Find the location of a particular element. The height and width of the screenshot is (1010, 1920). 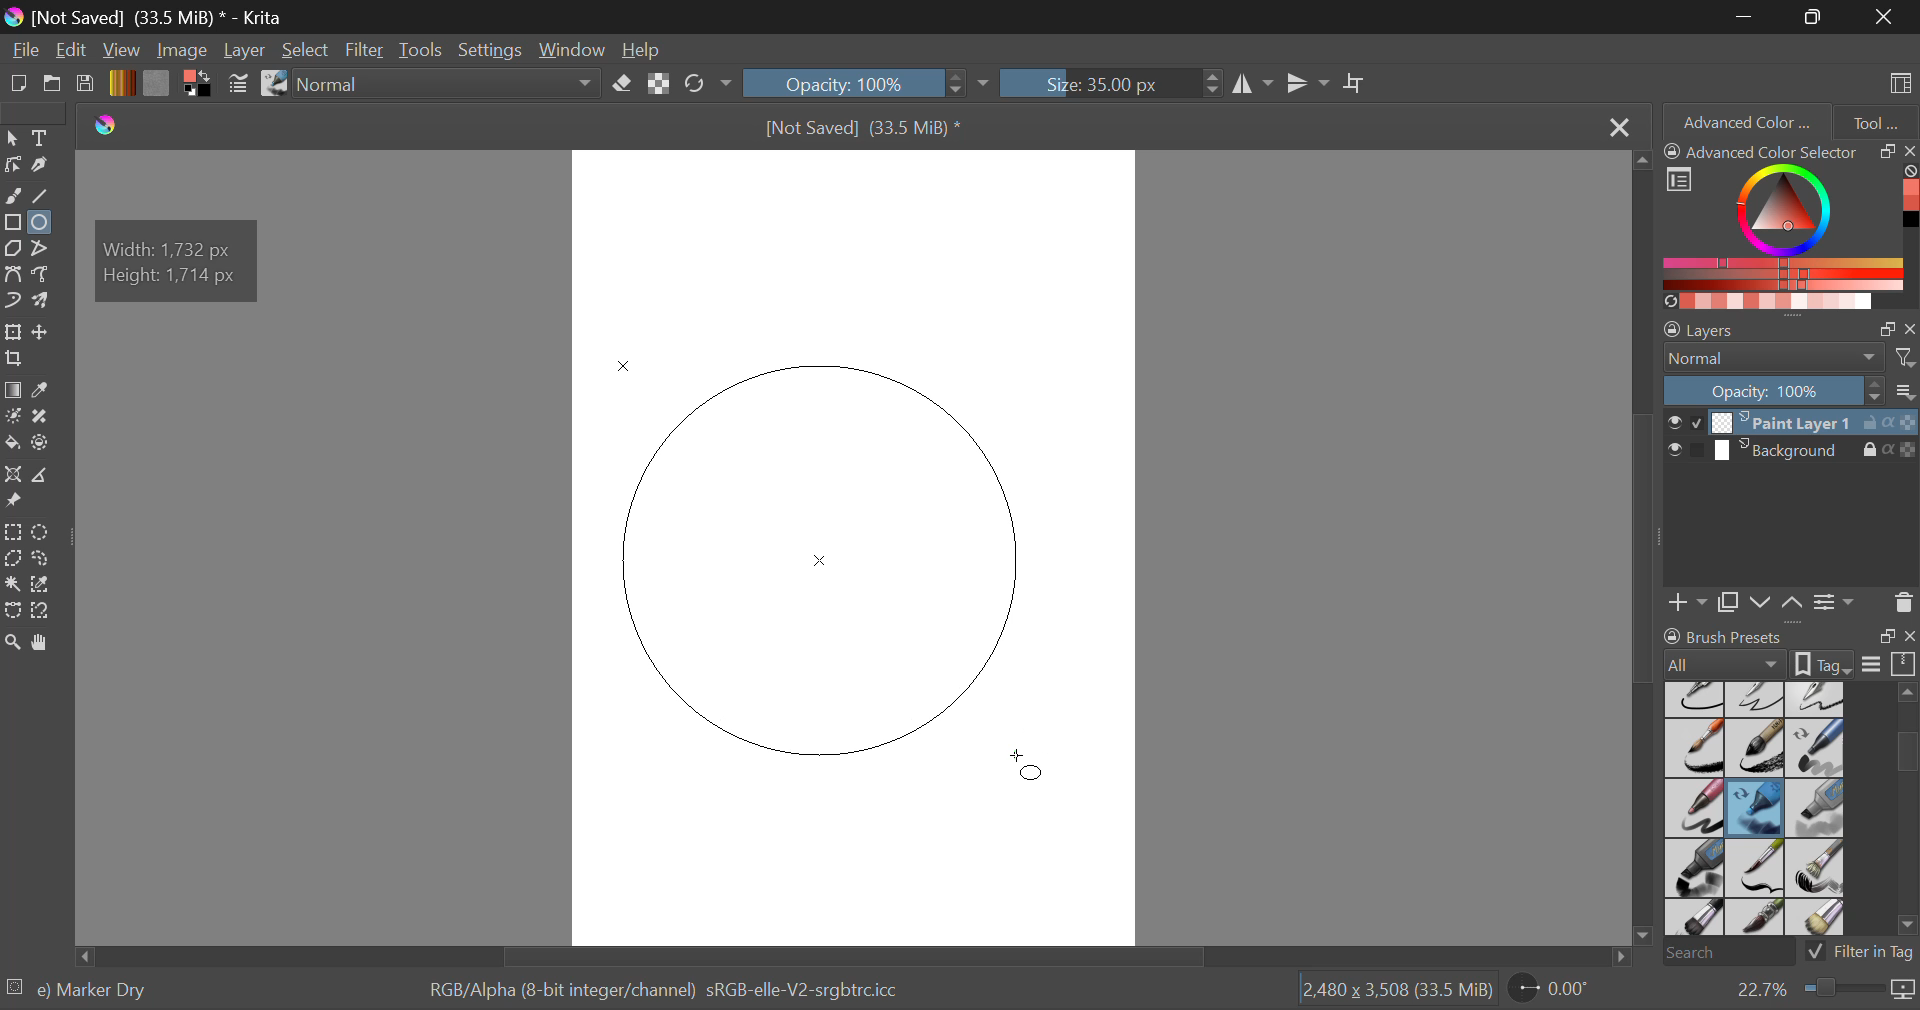

Rectangle is located at coordinates (12, 223).